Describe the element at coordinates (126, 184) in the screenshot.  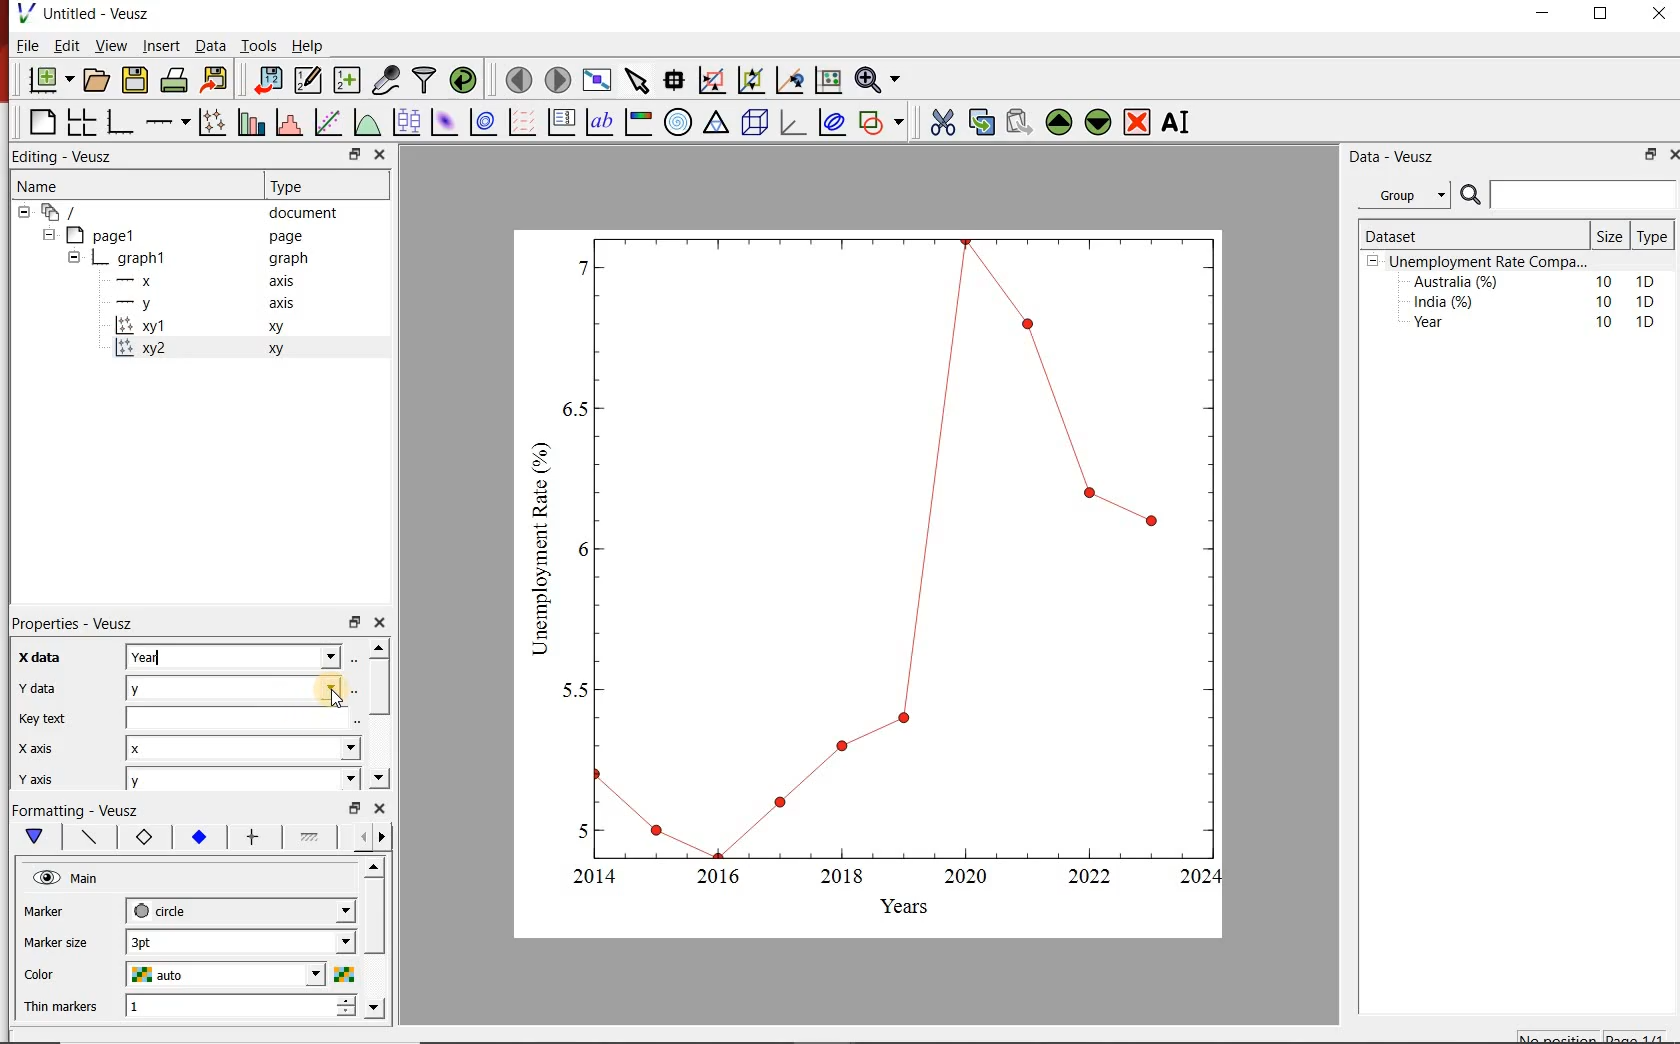
I see `Name` at that location.